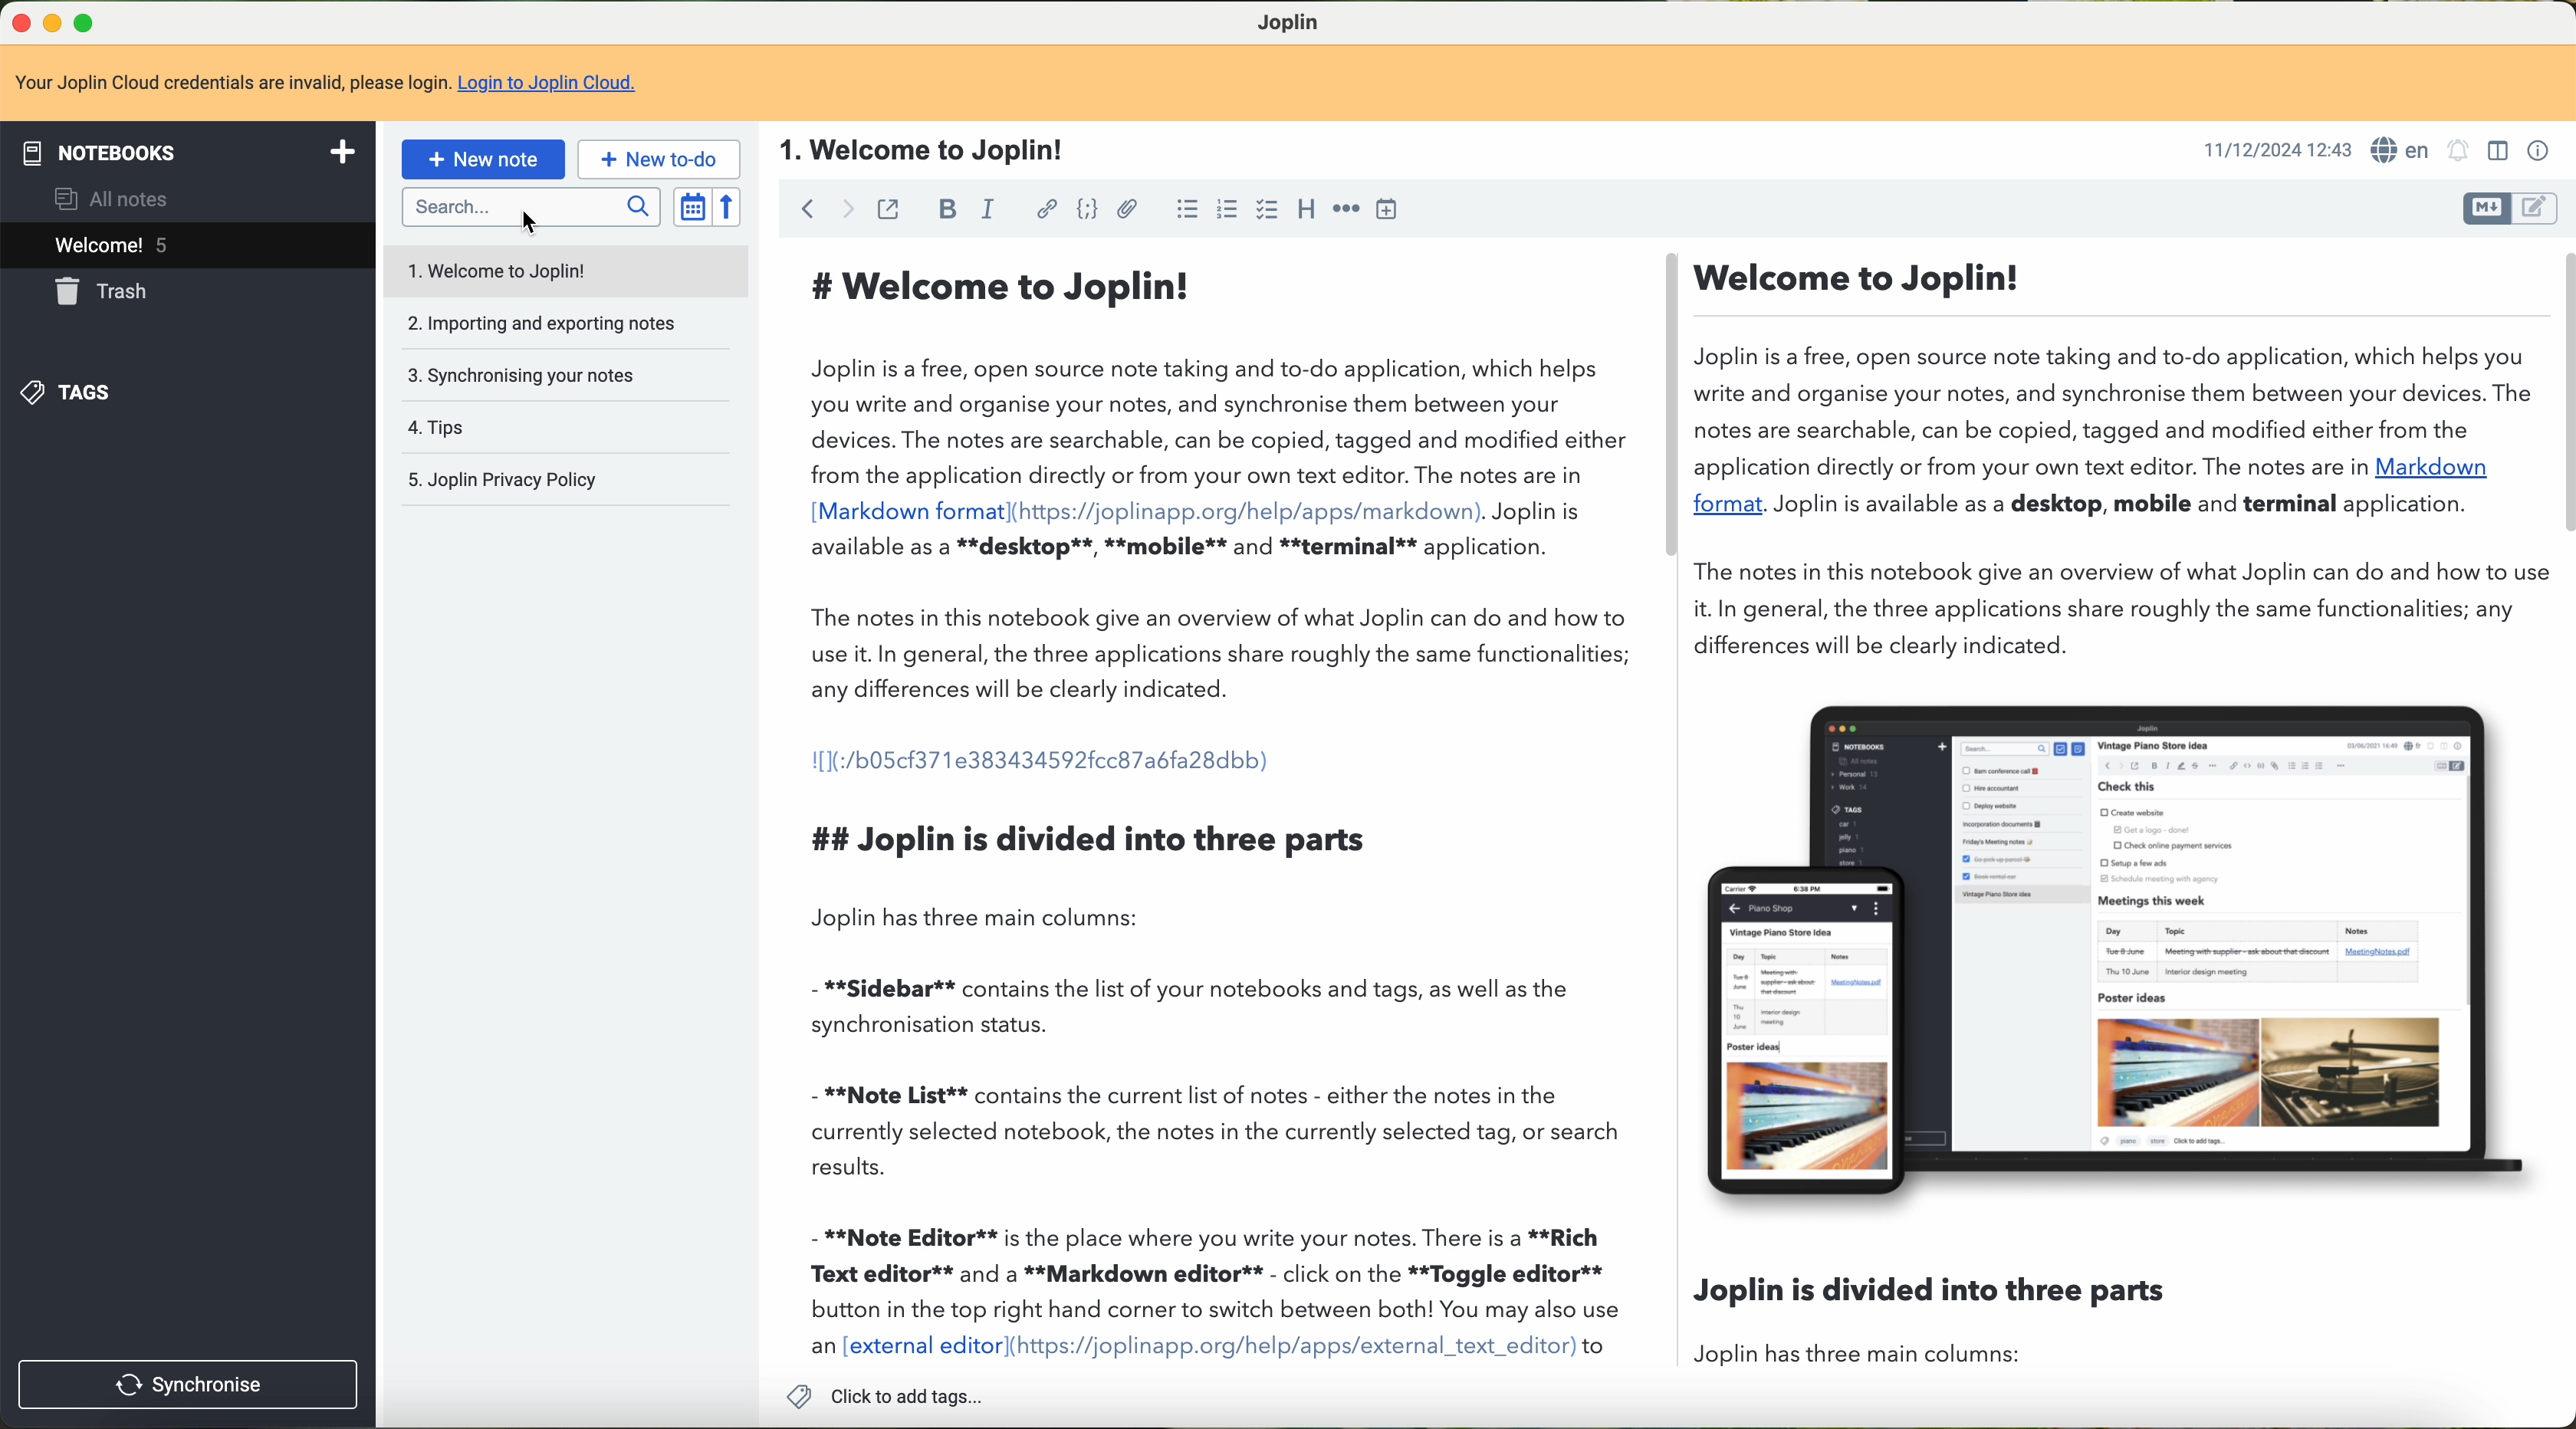 Image resolution: width=2576 pixels, height=1429 pixels. I want to click on code, so click(1087, 209).